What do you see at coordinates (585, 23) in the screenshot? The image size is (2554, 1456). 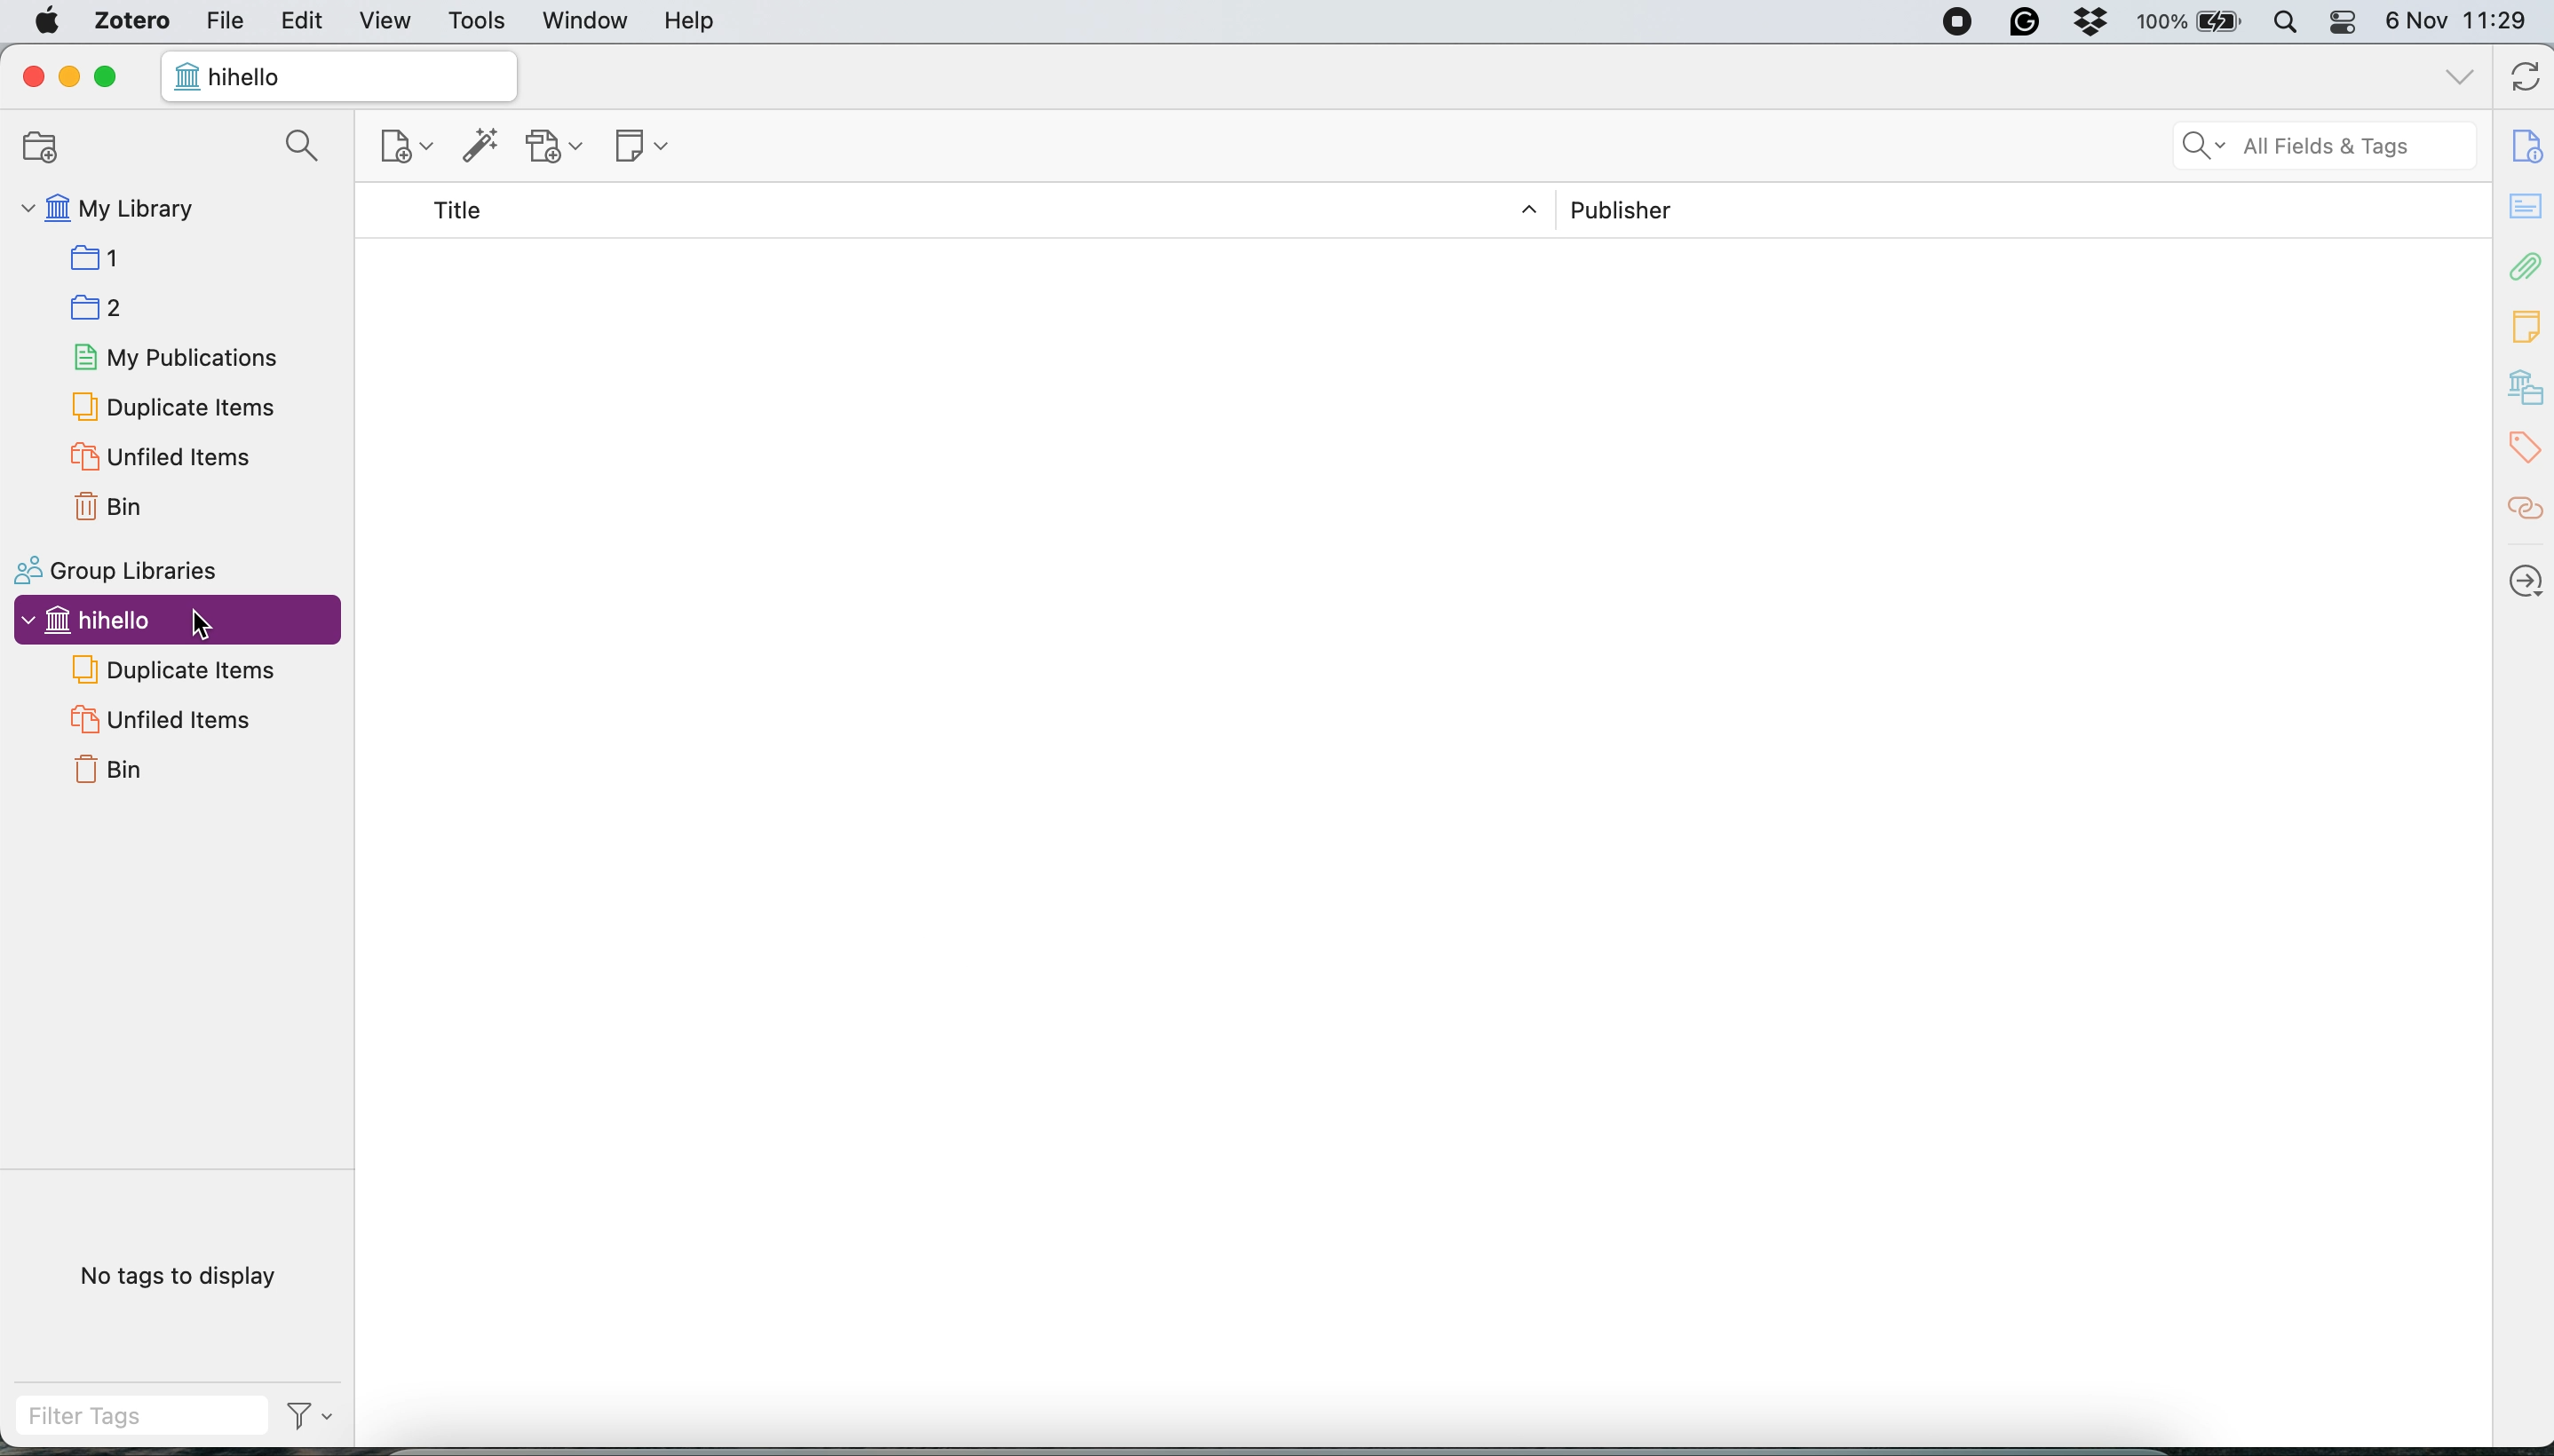 I see `window` at bounding box center [585, 23].